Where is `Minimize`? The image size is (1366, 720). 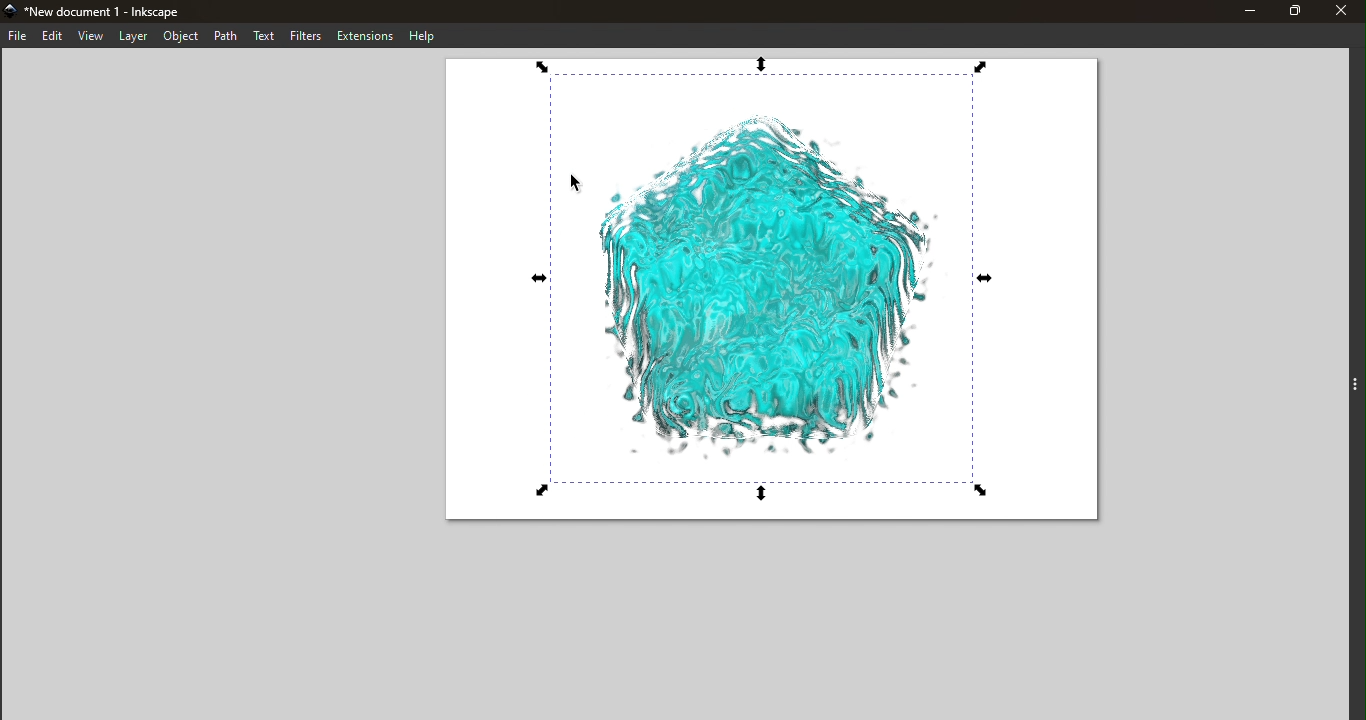
Minimize is located at coordinates (1248, 10).